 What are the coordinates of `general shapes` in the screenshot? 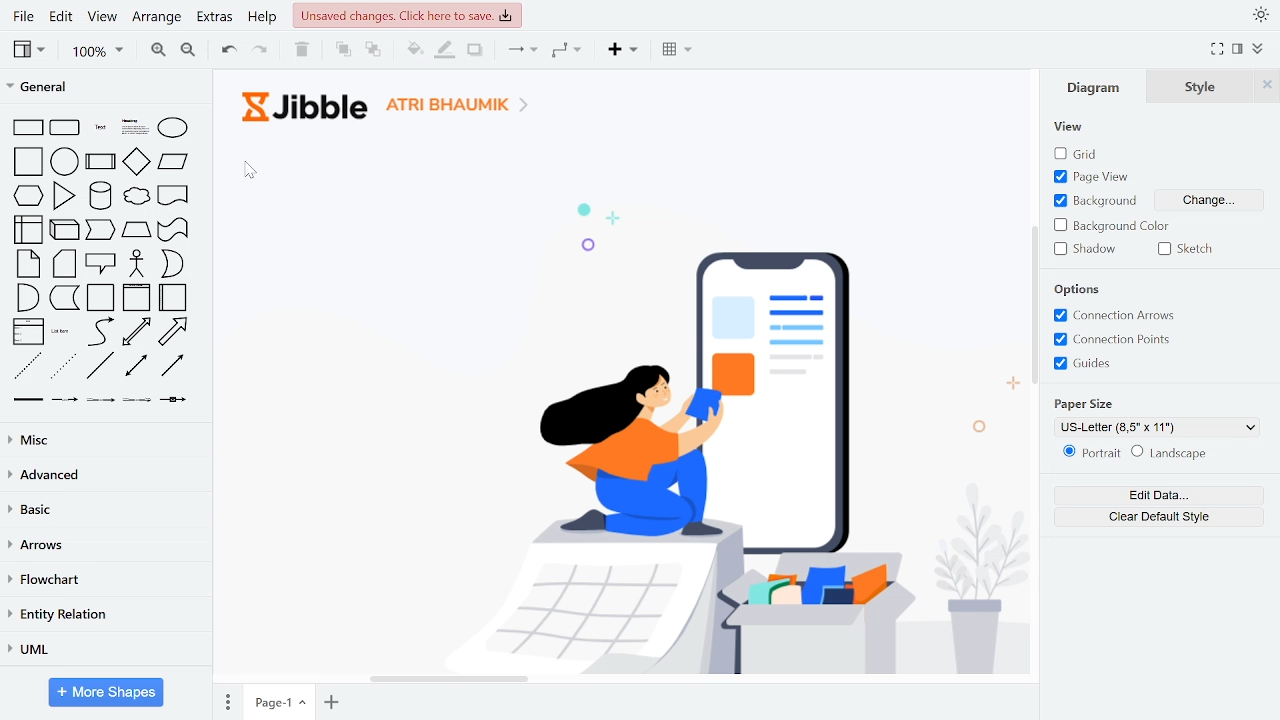 It's located at (62, 332).